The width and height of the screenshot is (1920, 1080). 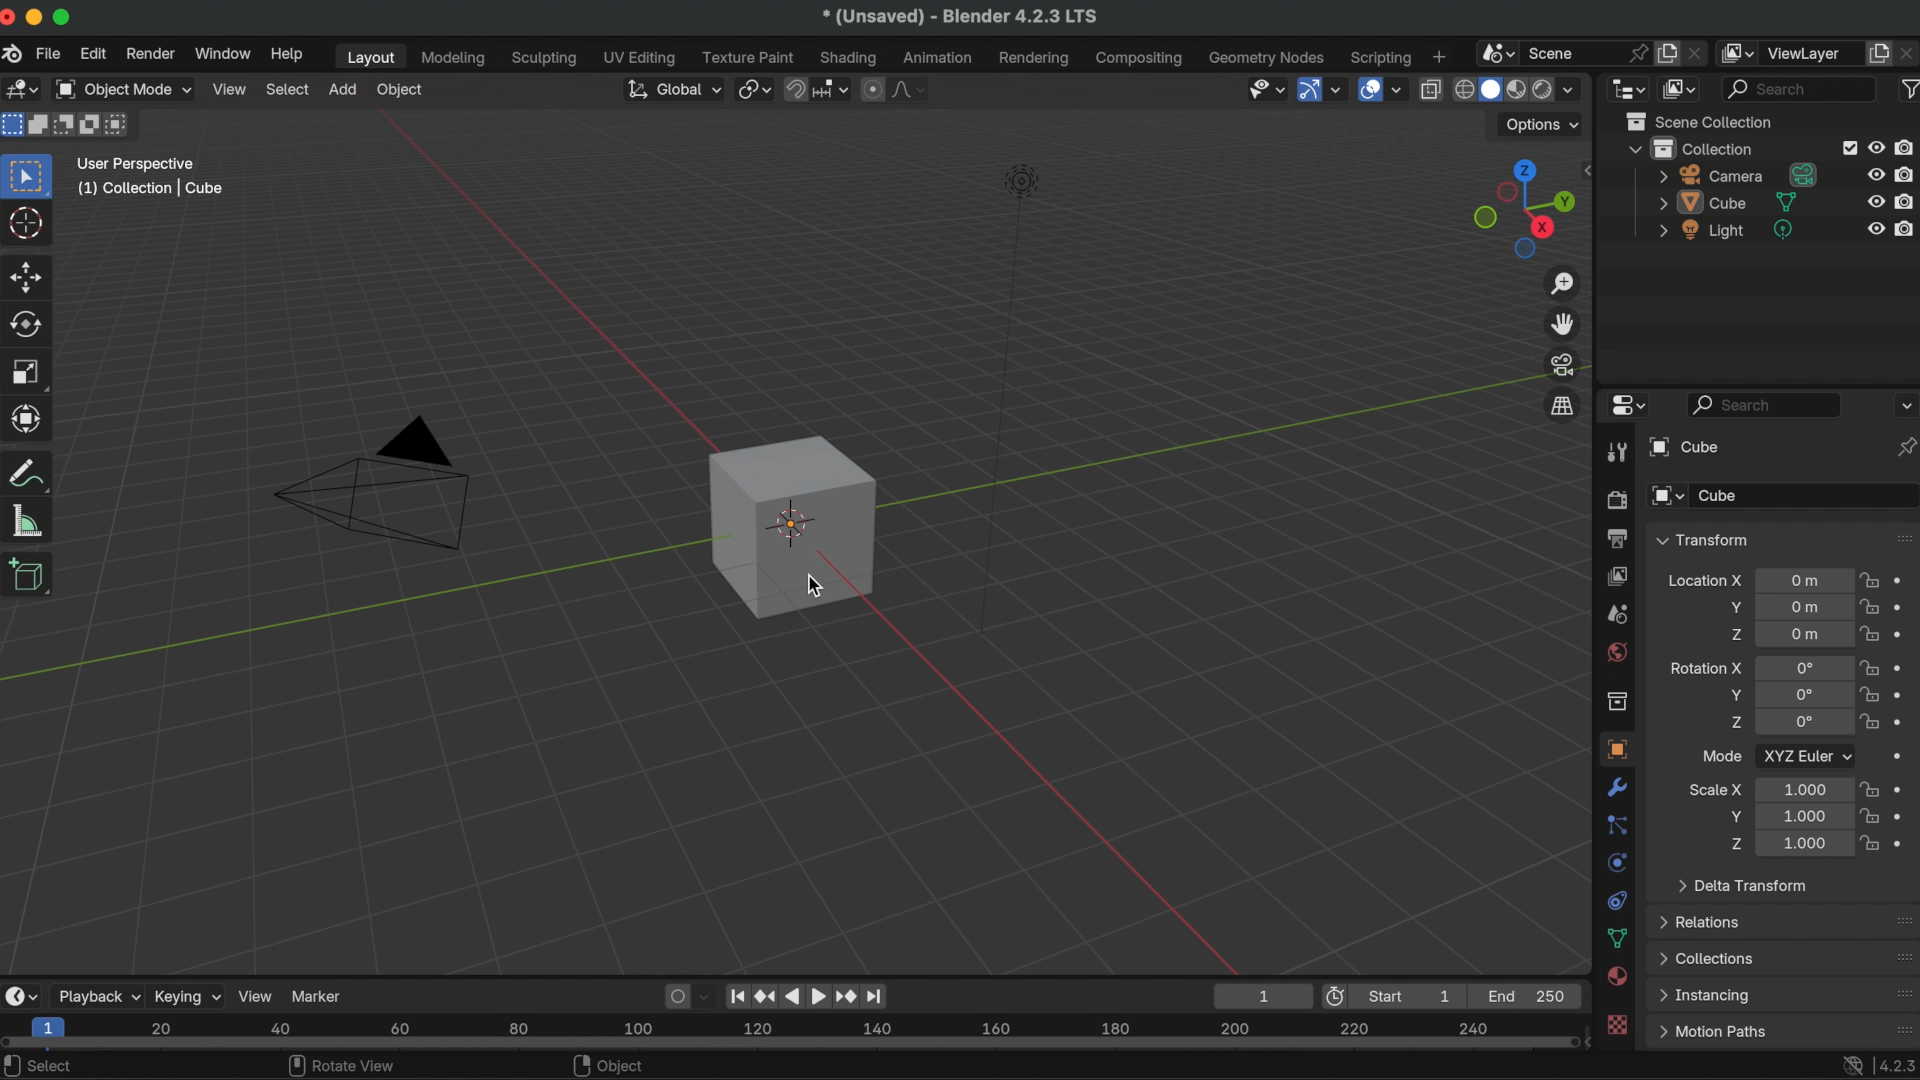 I want to click on object, so click(x=402, y=91).